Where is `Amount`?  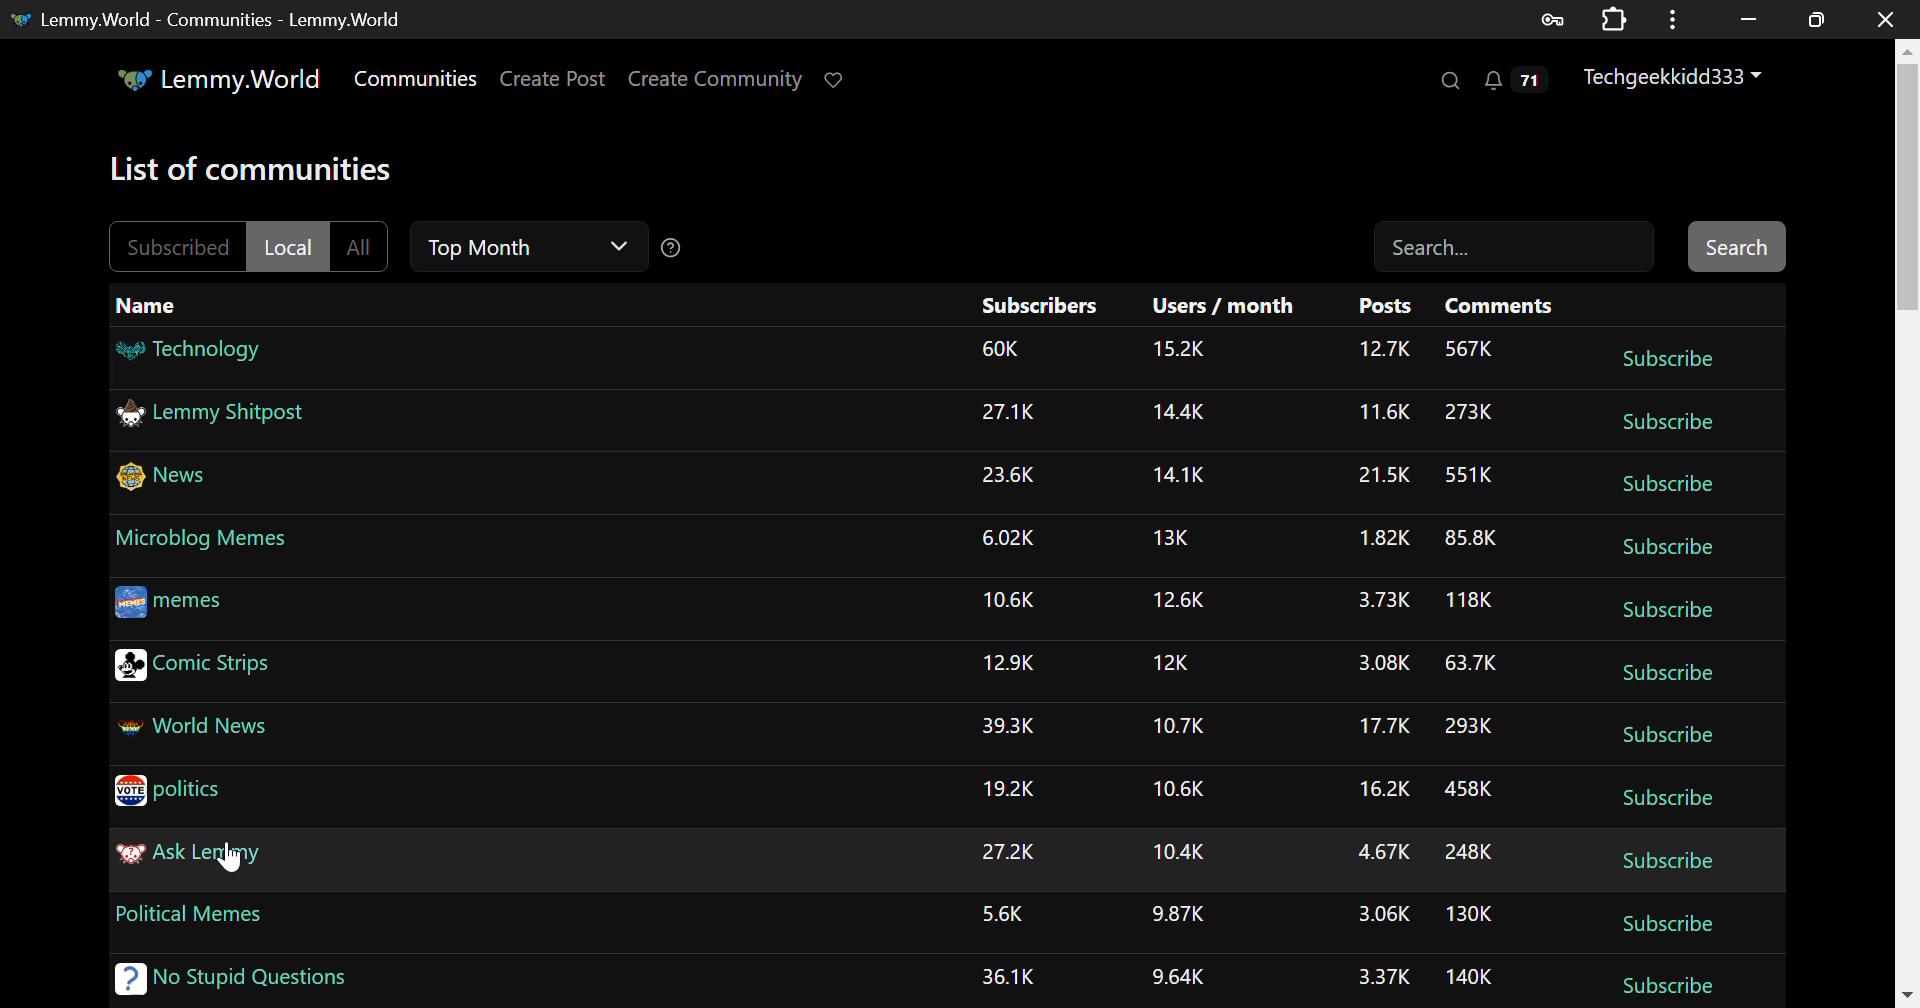 Amount is located at coordinates (1006, 475).